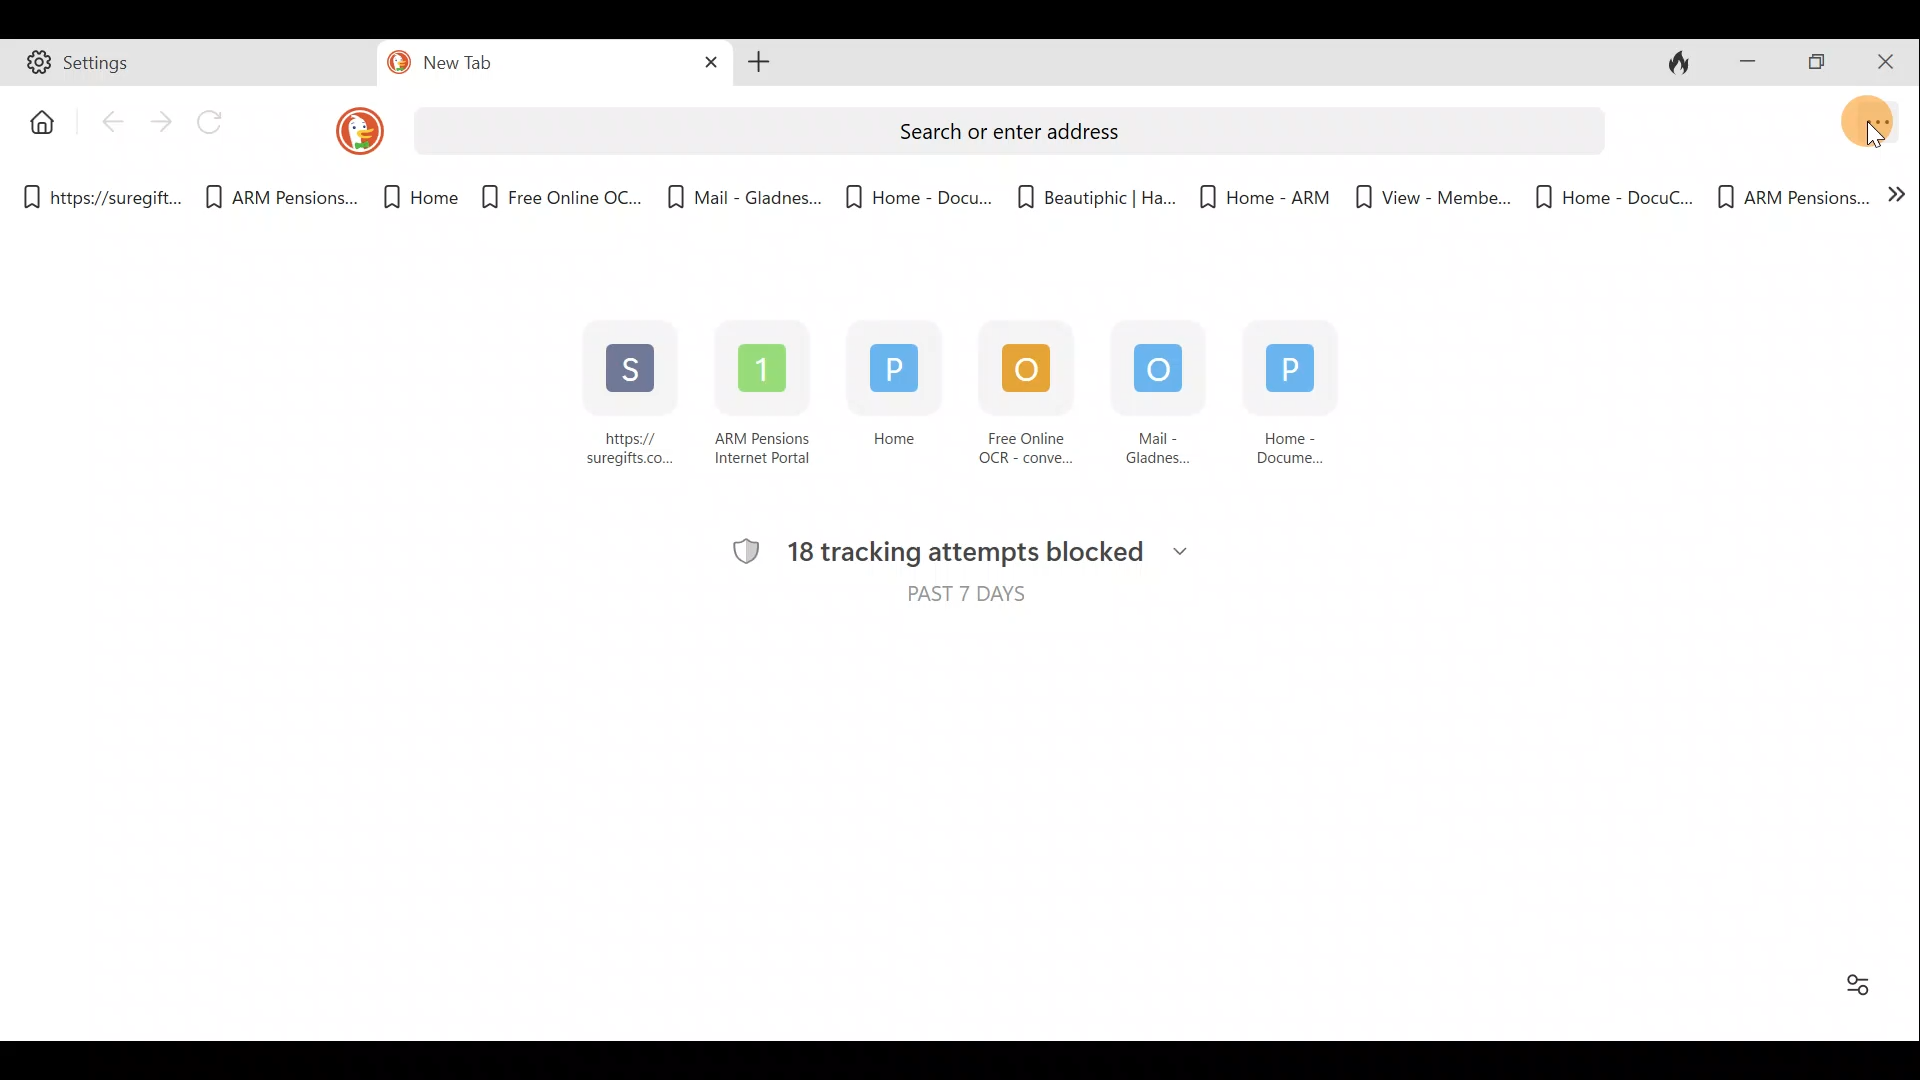 The image size is (1920, 1080). What do you see at coordinates (1092, 193) in the screenshot?
I see `Beautiphic | Ha` at bounding box center [1092, 193].